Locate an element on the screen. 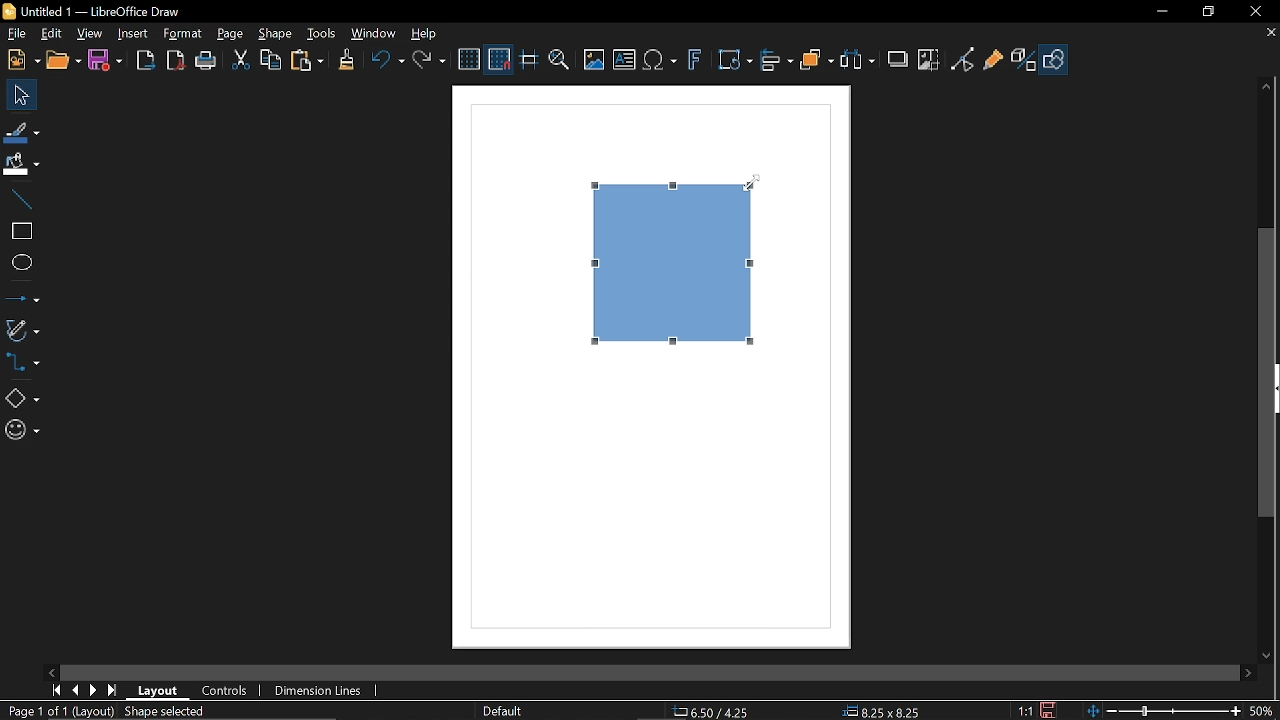 The height and width of the screenshot is (720, 1280). Save is located at coordinates (108, 59).